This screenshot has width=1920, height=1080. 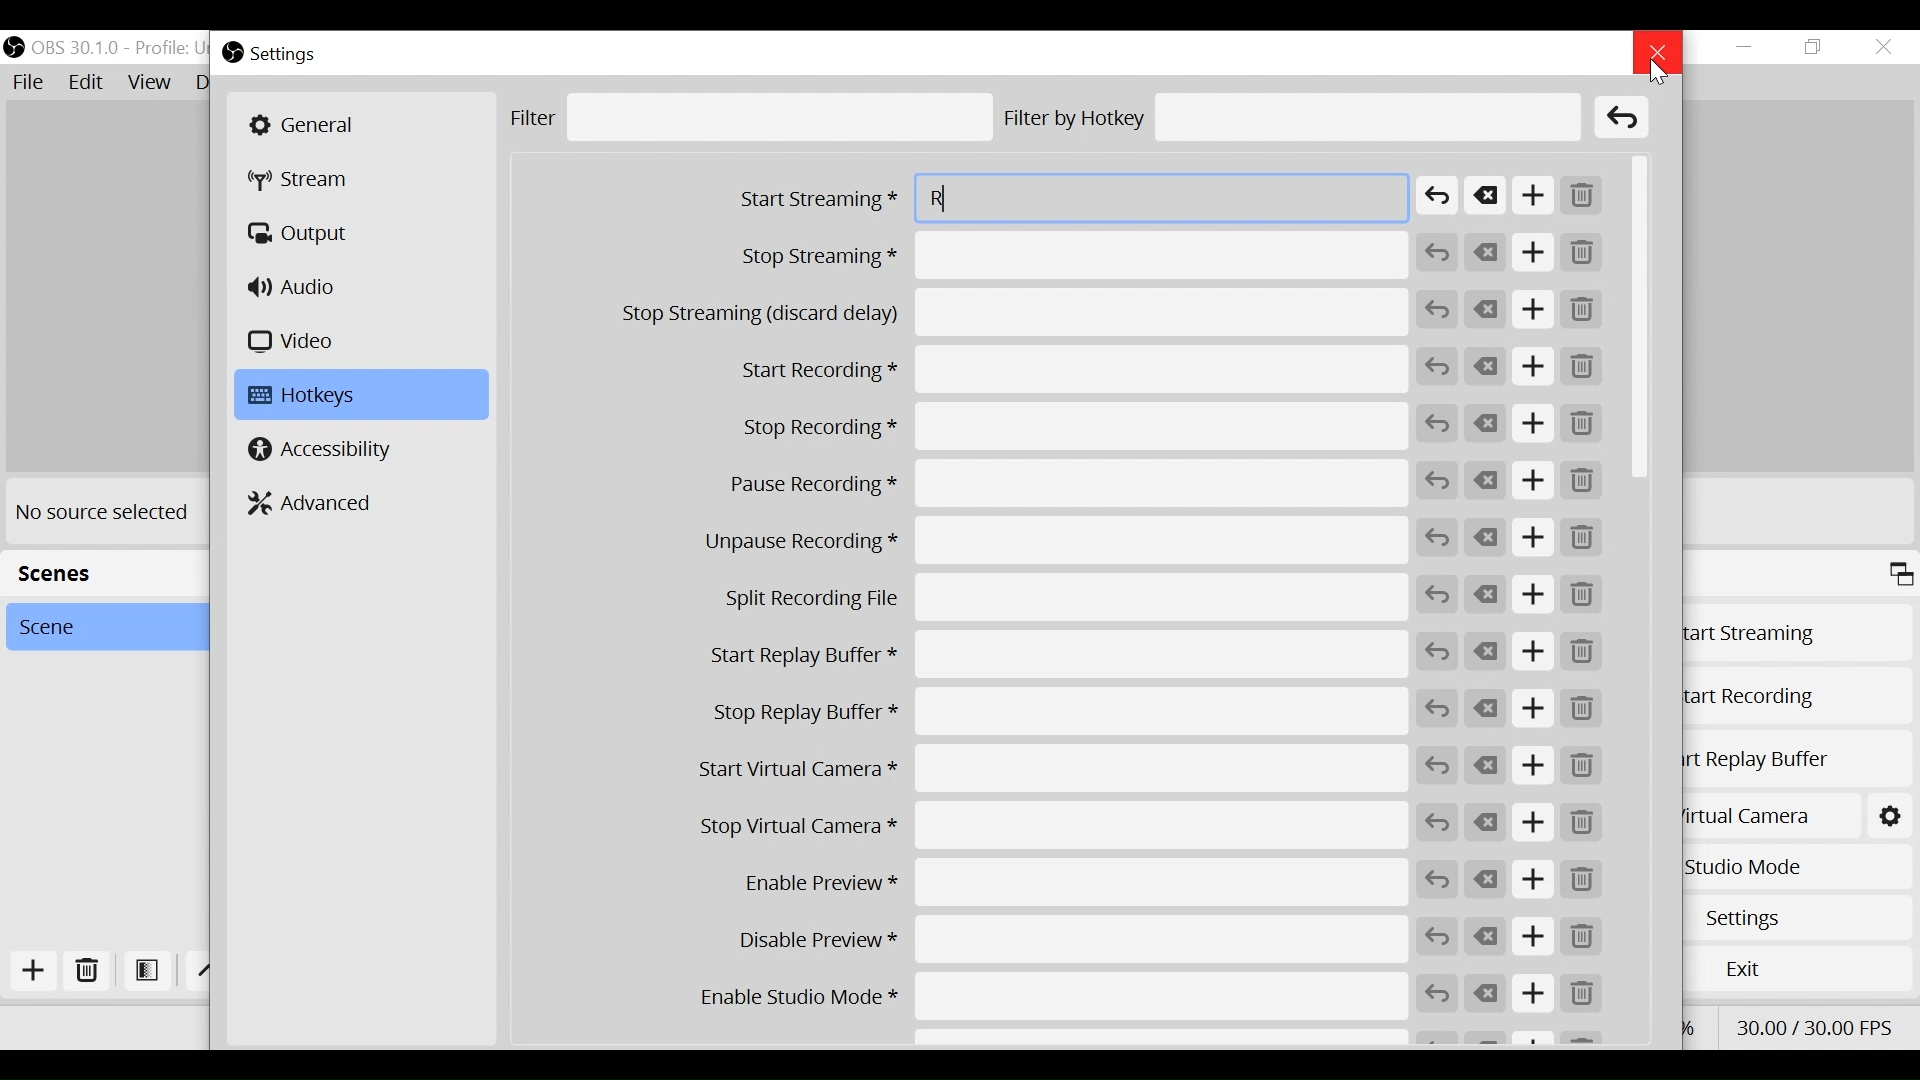 I want to click on Studio Mode, so click(x=1797, y=868).